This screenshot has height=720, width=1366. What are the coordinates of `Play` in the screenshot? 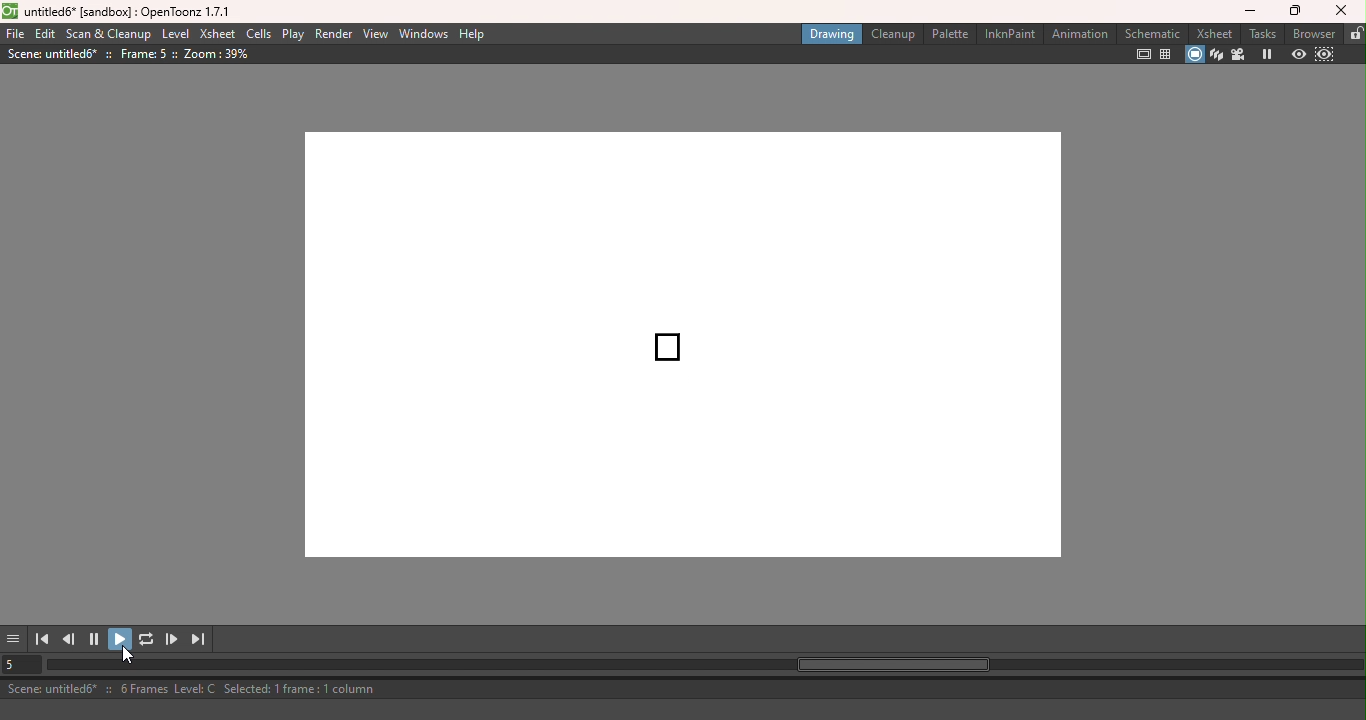 It's located at (122, 640).